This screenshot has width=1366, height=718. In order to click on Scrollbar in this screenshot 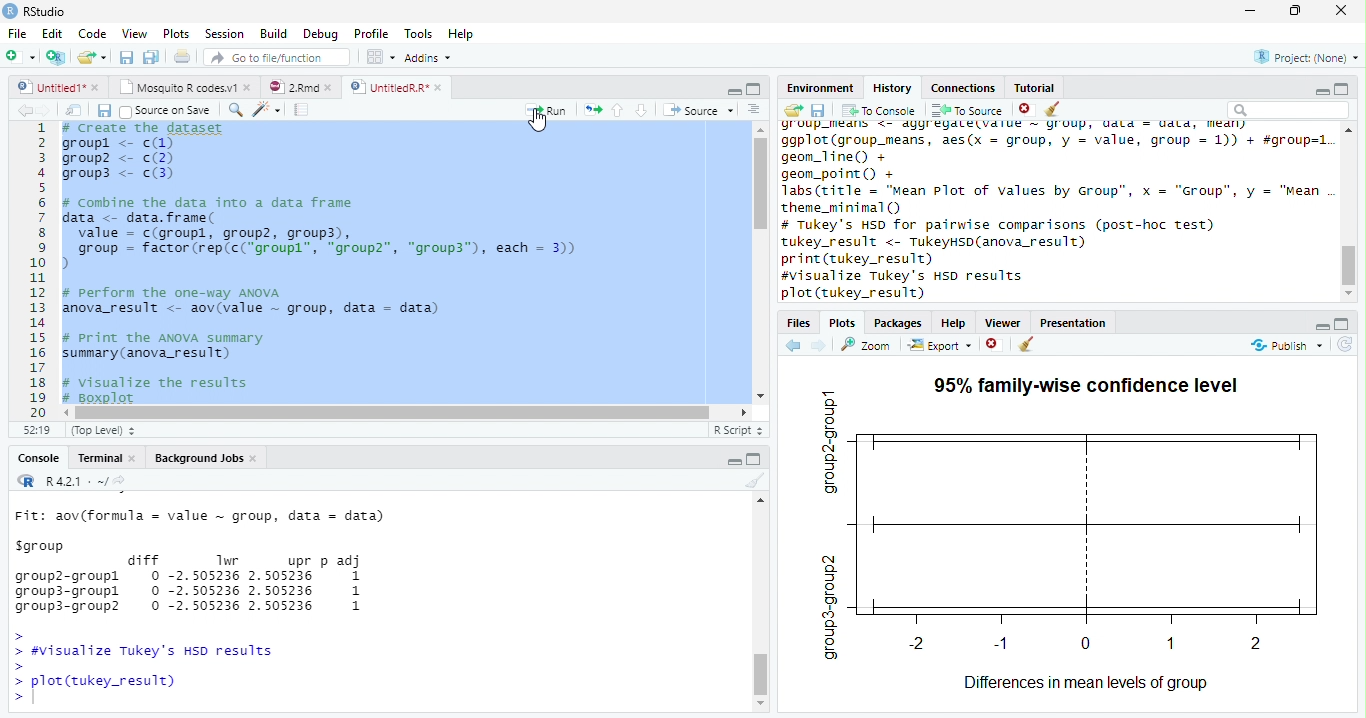, I will do `click(1351, 211)`.